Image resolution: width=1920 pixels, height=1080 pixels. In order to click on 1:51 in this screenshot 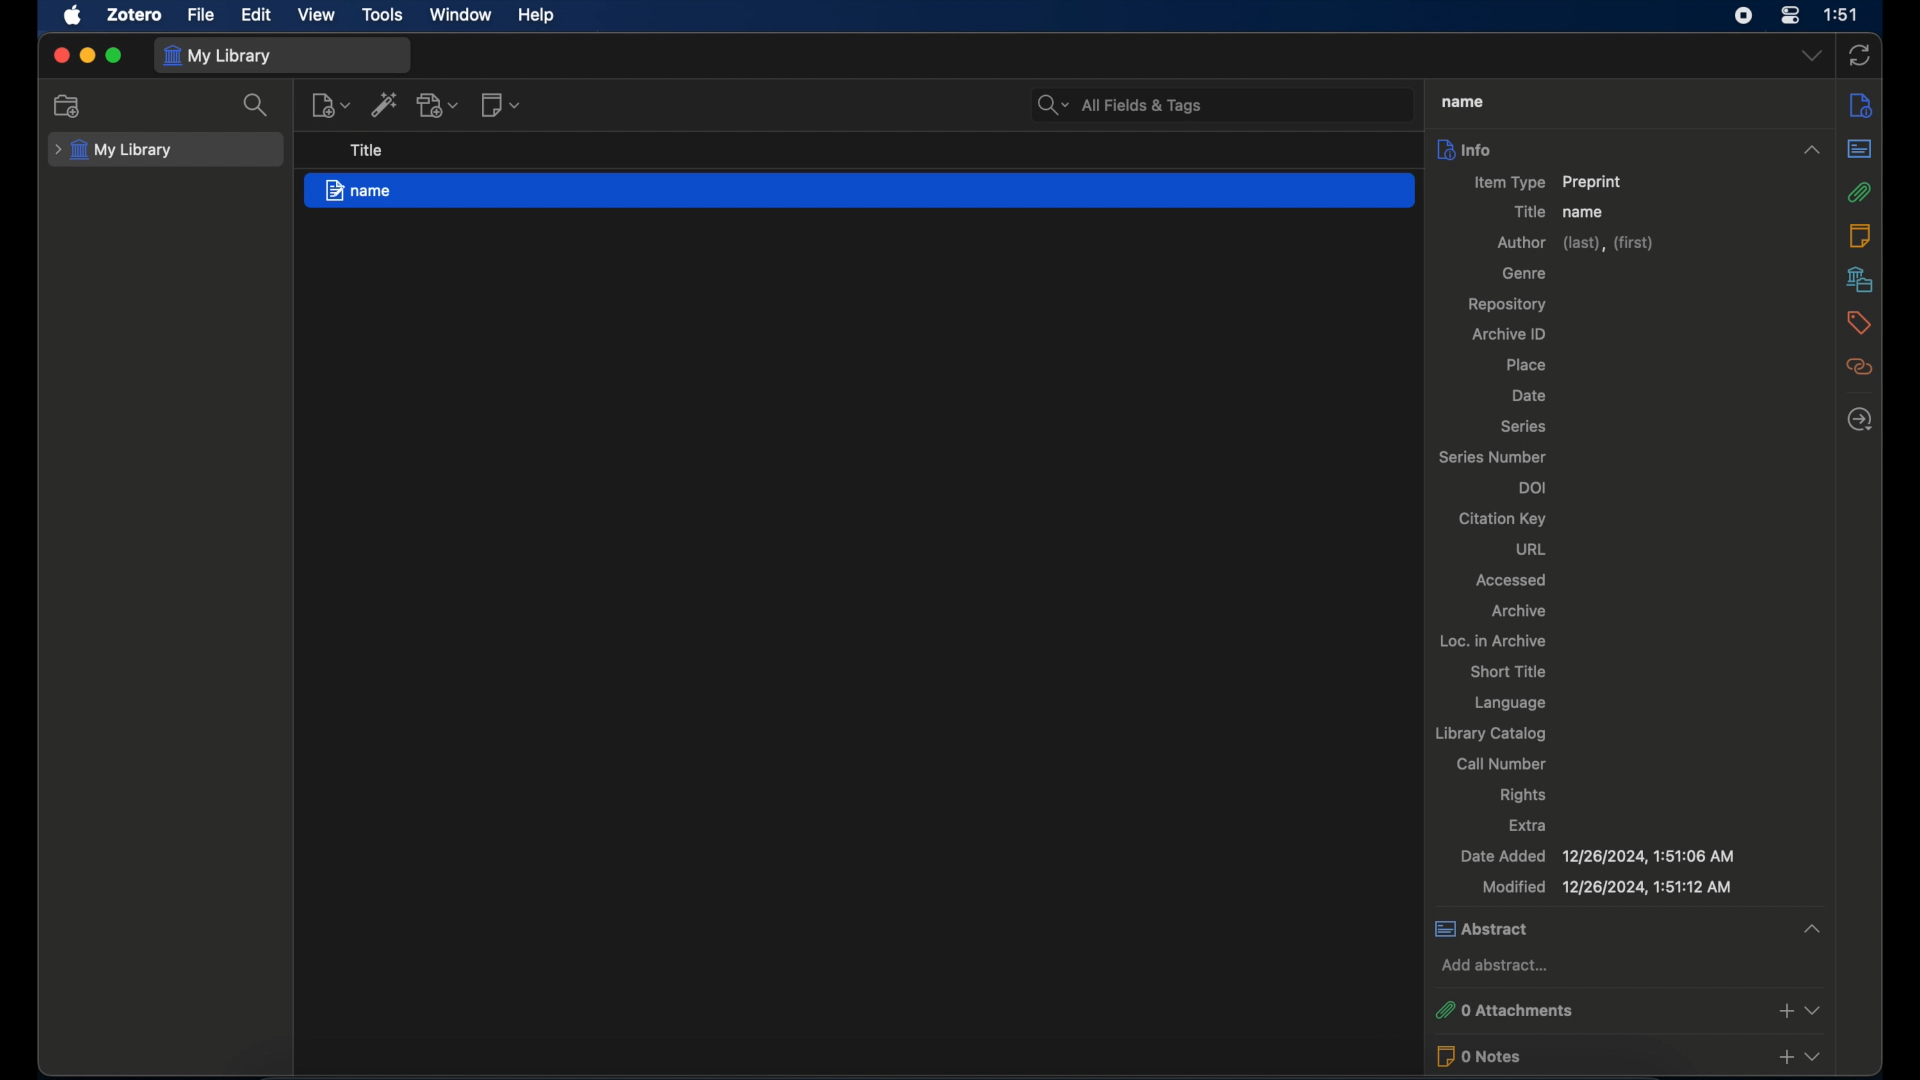, I will do `click(1843, 15)`.